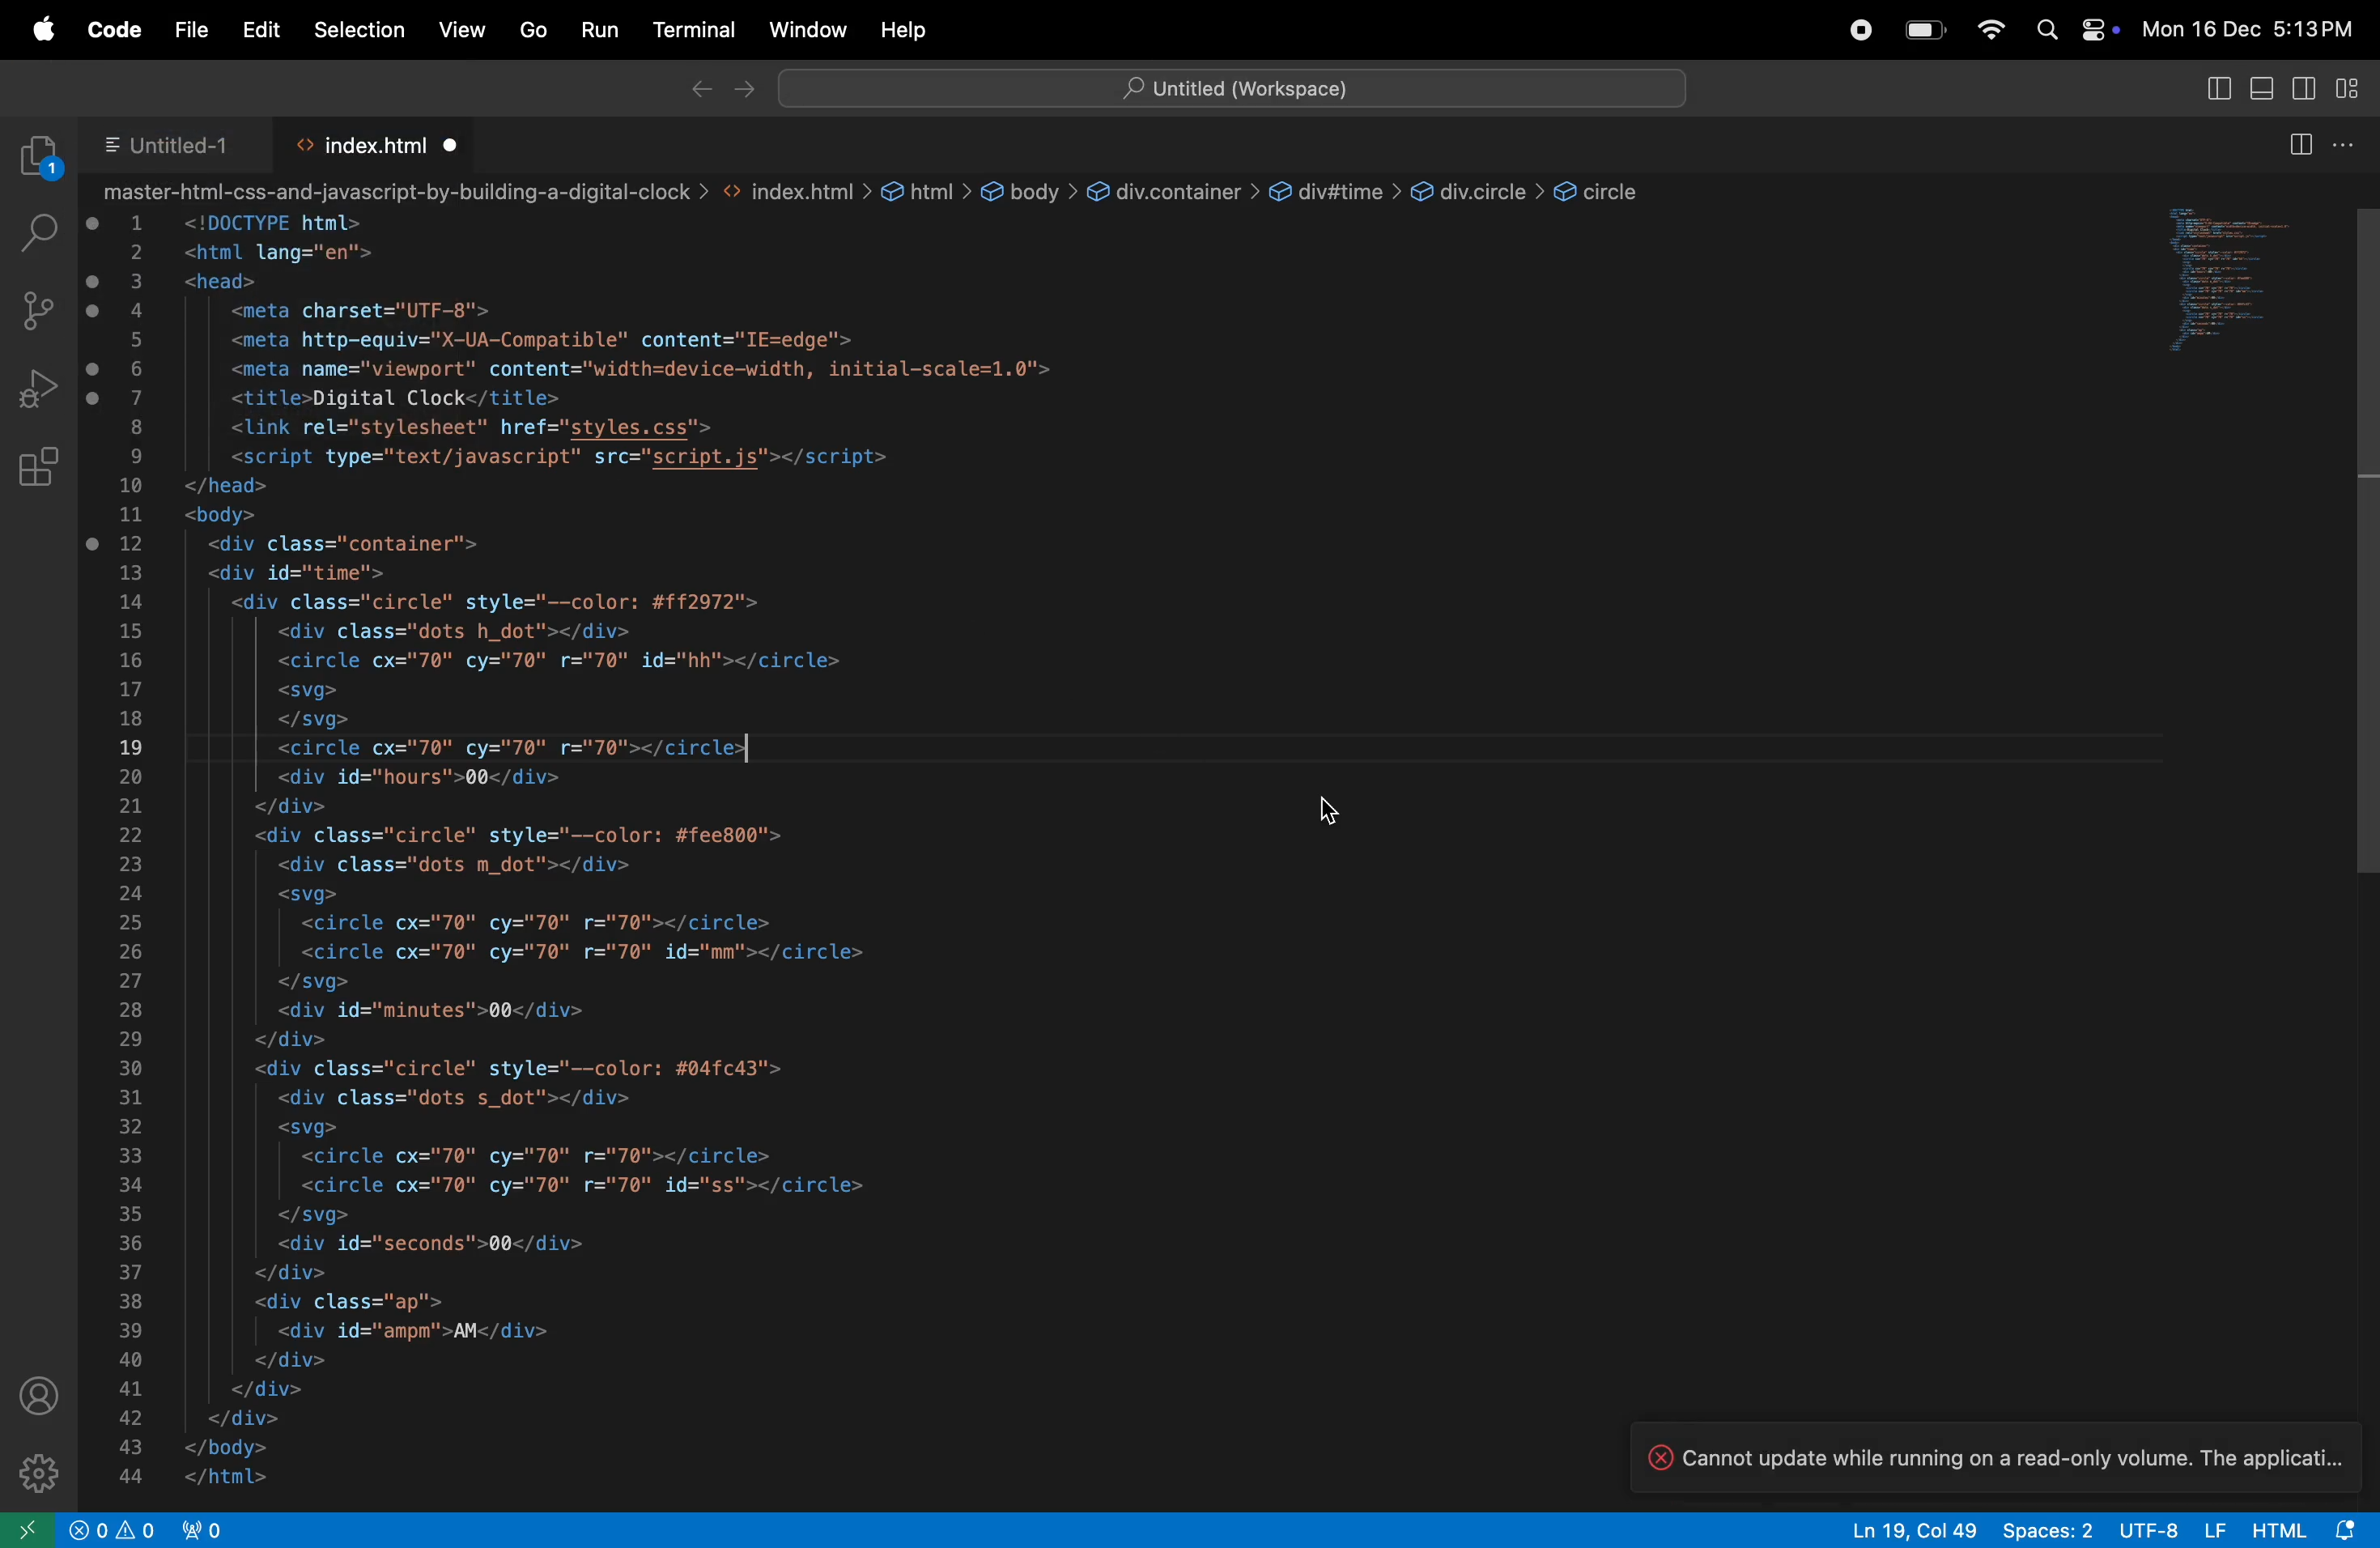  Describe the element at coordinates (558, 1155) in the screenshot. I see `<circle cx="70" cy="70" r="70"></circle>` at that location.